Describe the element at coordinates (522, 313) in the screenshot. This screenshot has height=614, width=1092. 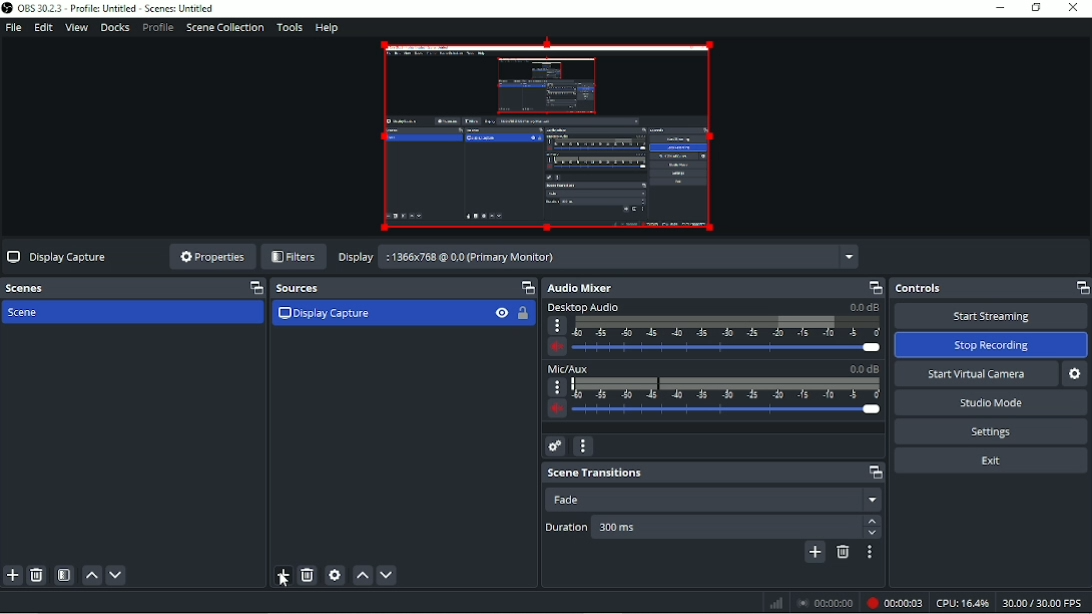
I see `Lock` at that location.